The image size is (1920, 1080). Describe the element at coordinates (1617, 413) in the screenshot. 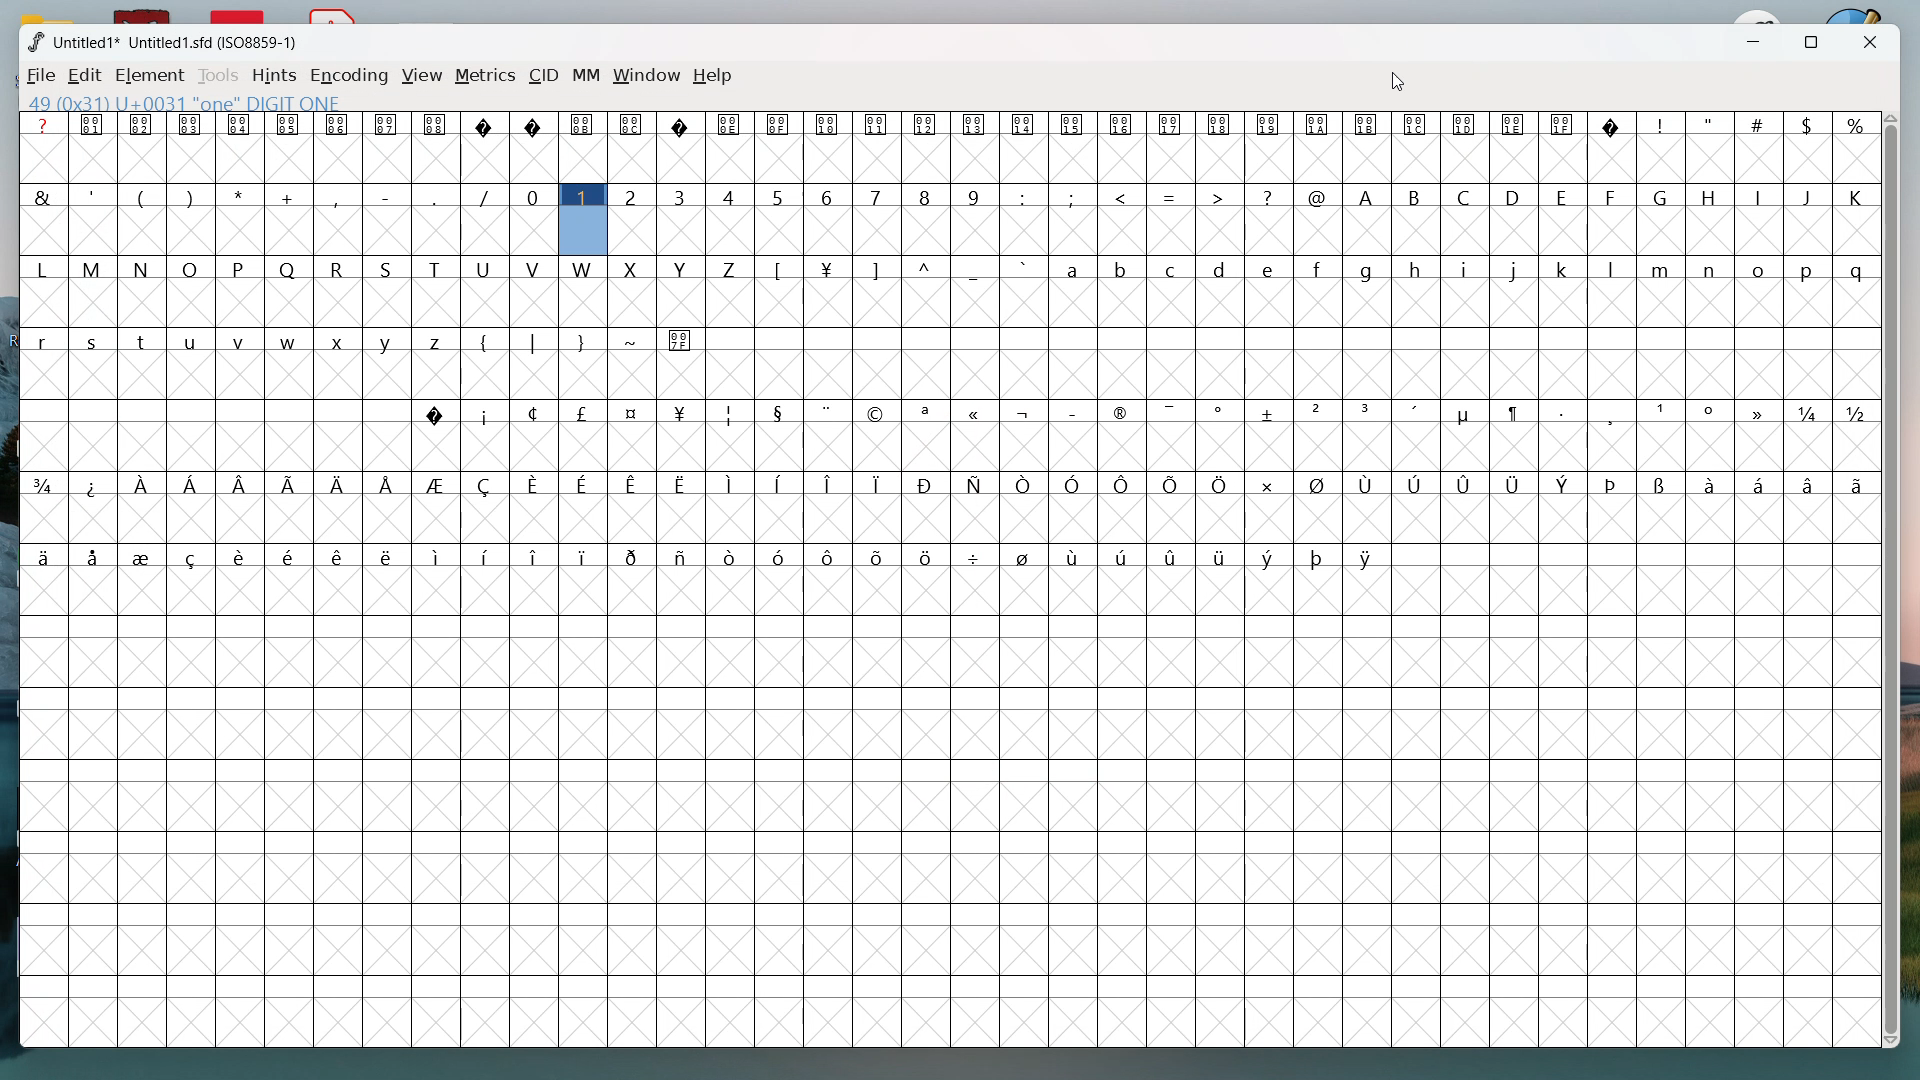

I see `symbol` at that location.